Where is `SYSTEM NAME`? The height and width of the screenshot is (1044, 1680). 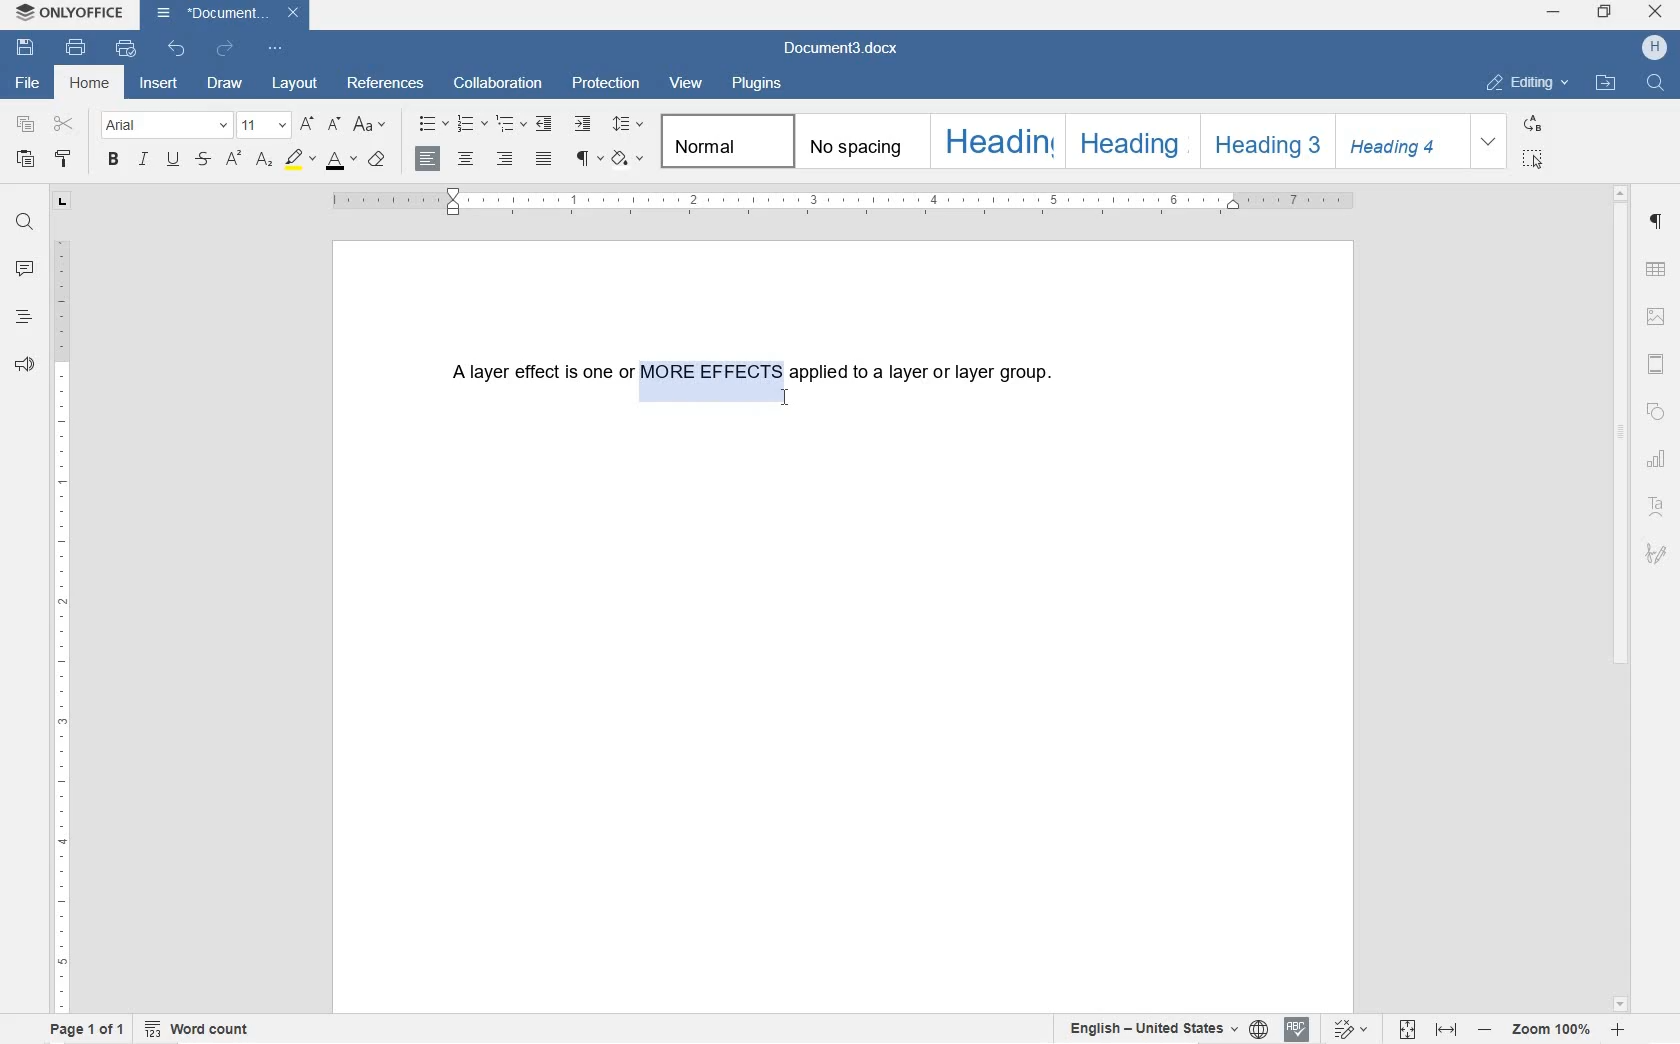
SYSTEM NAME is located at coordinates (70, 10).